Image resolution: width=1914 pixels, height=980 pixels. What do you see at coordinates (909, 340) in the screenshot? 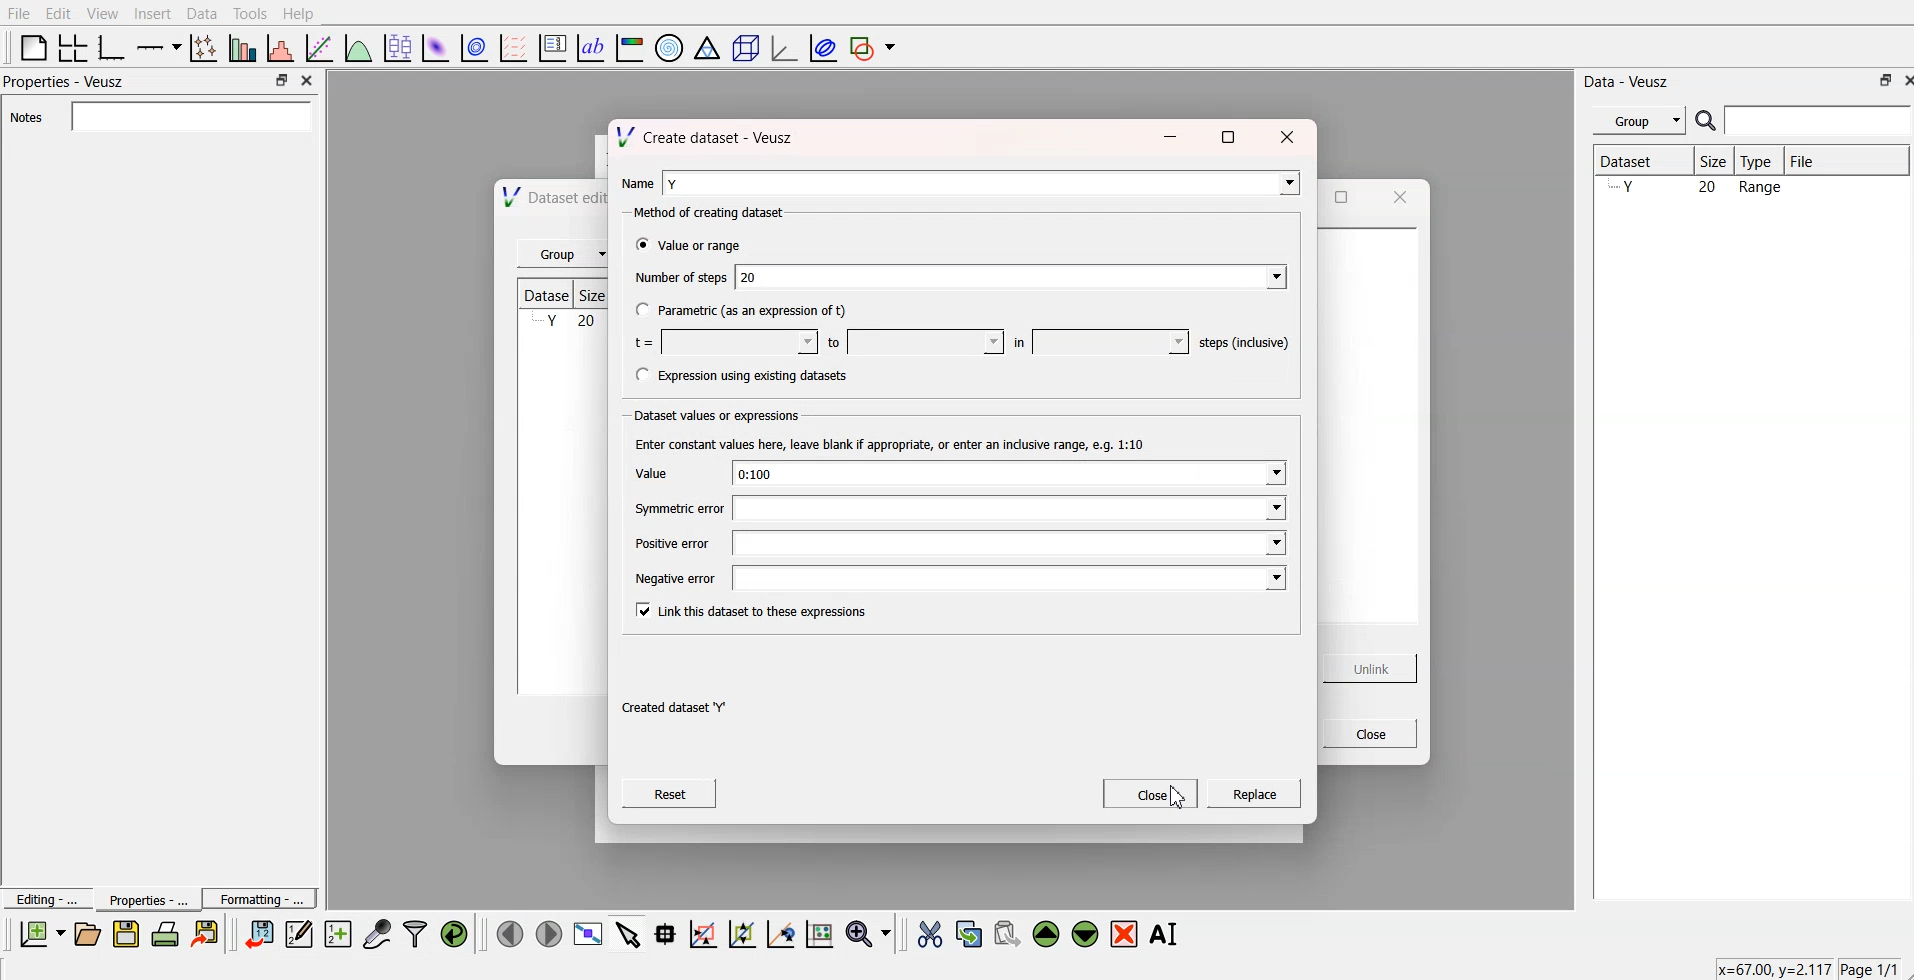
I see `to` at bounding box center [909, 340].